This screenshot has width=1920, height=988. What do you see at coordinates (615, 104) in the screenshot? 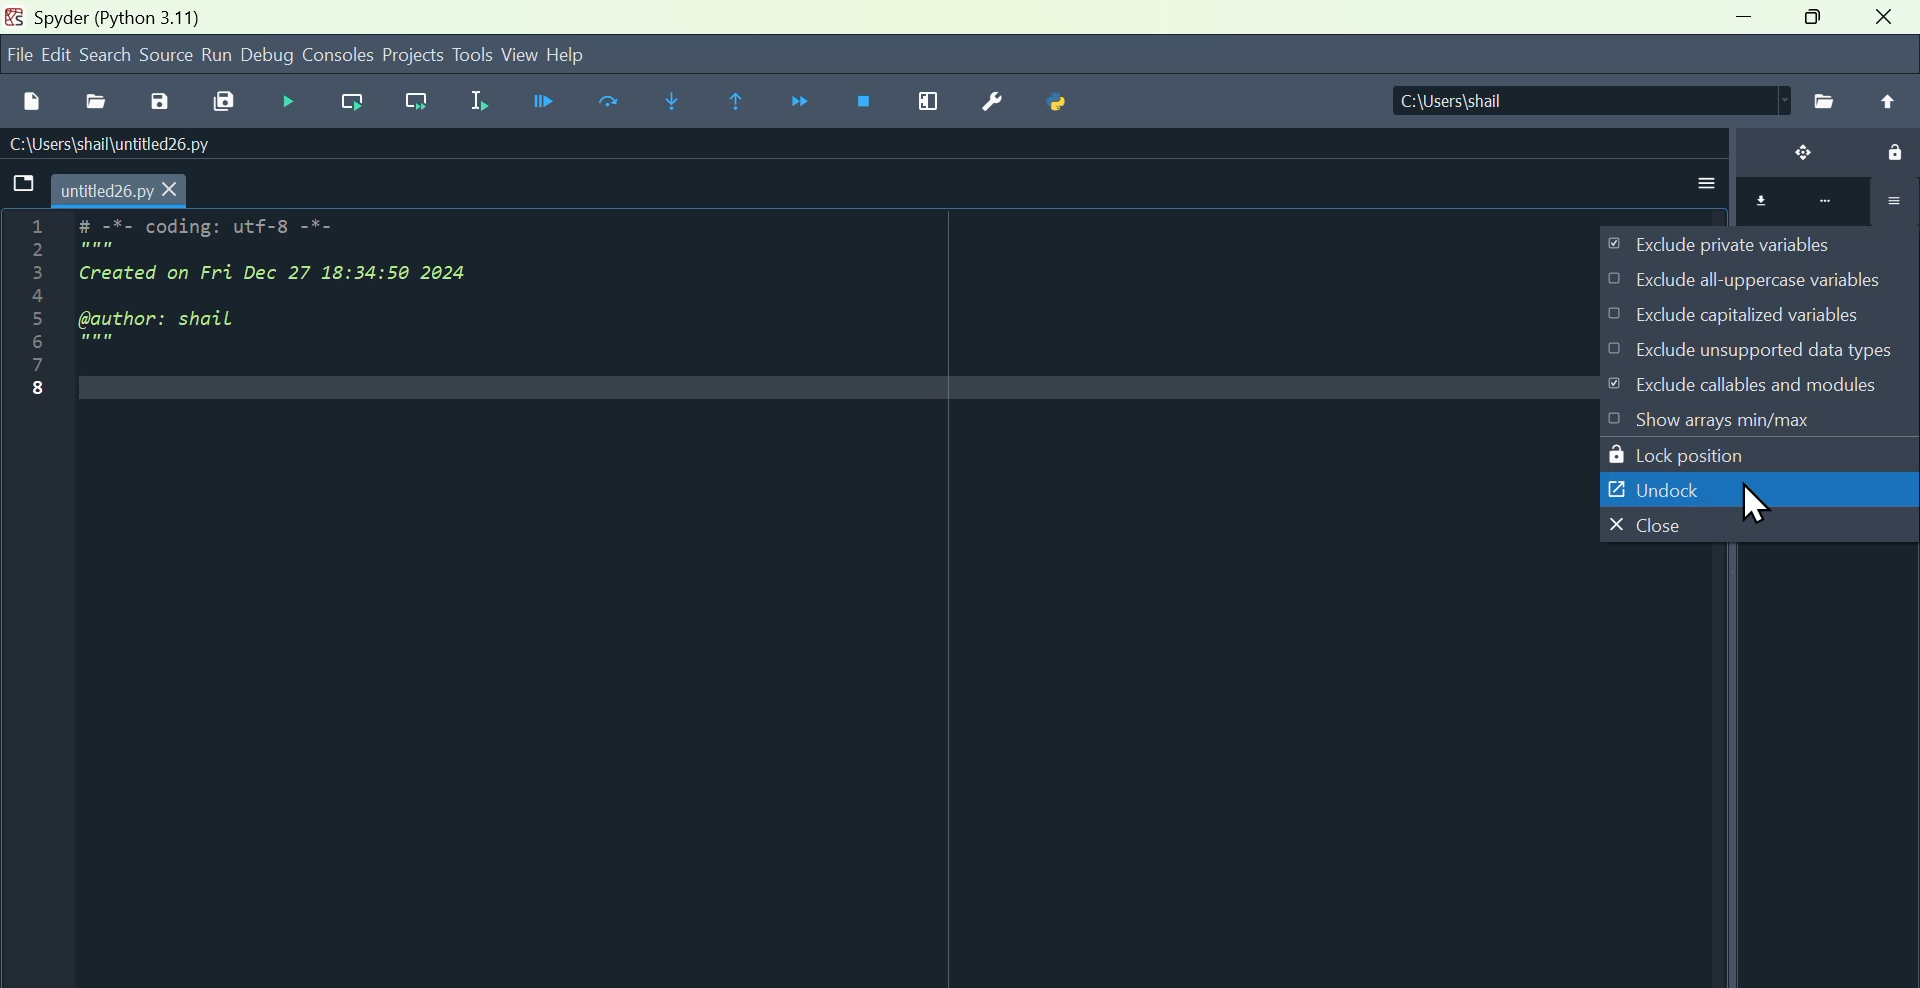
I see `Run cell` at bounding box center [615, 104].